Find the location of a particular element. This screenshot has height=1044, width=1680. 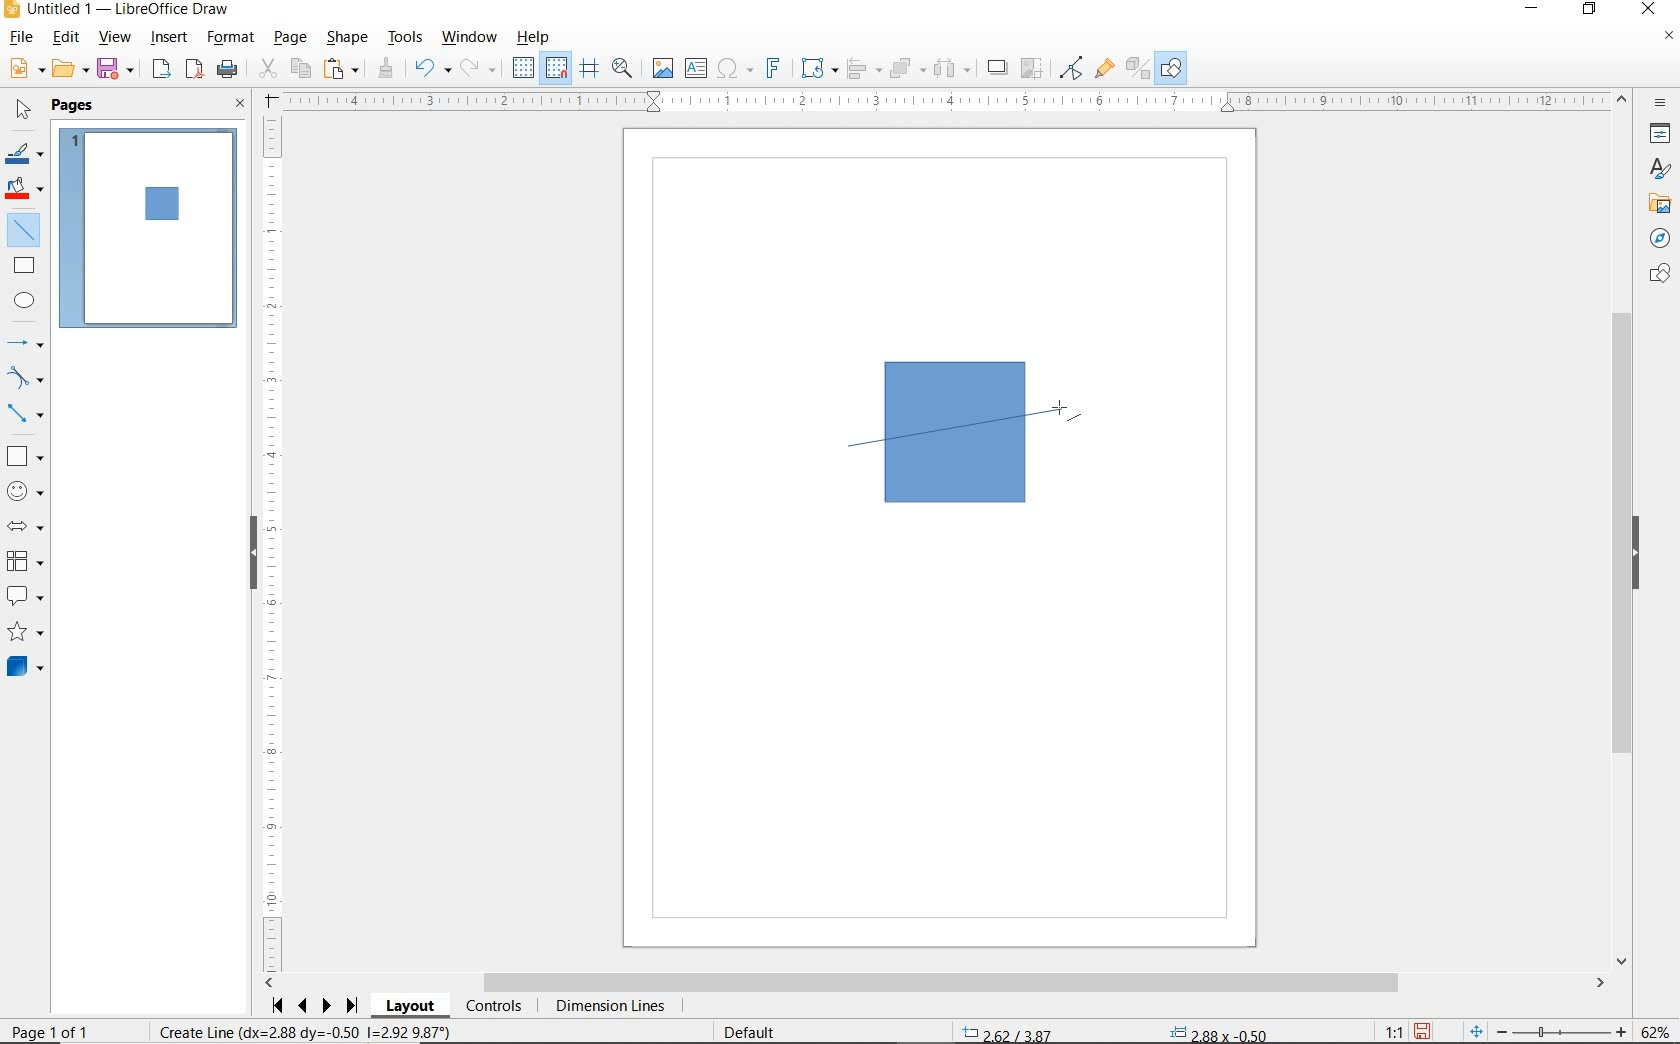

SELECT is located at coordinates (21, 113).